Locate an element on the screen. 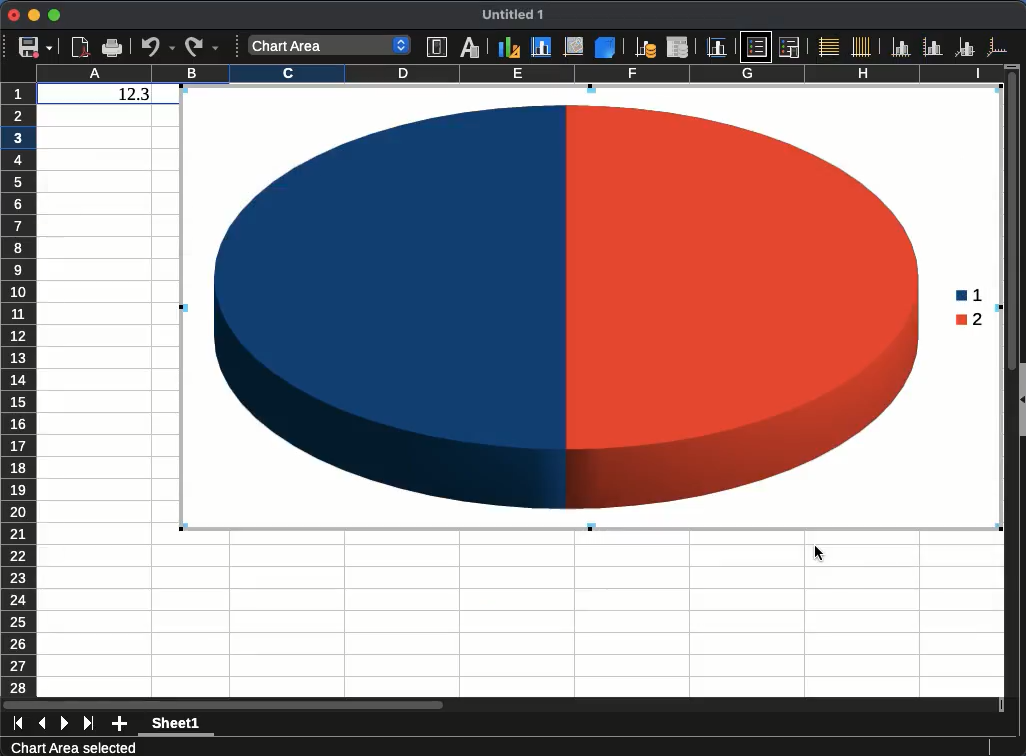 This screenshot has width=1026, height=756. Undo options is located at coordinates (158, 46).